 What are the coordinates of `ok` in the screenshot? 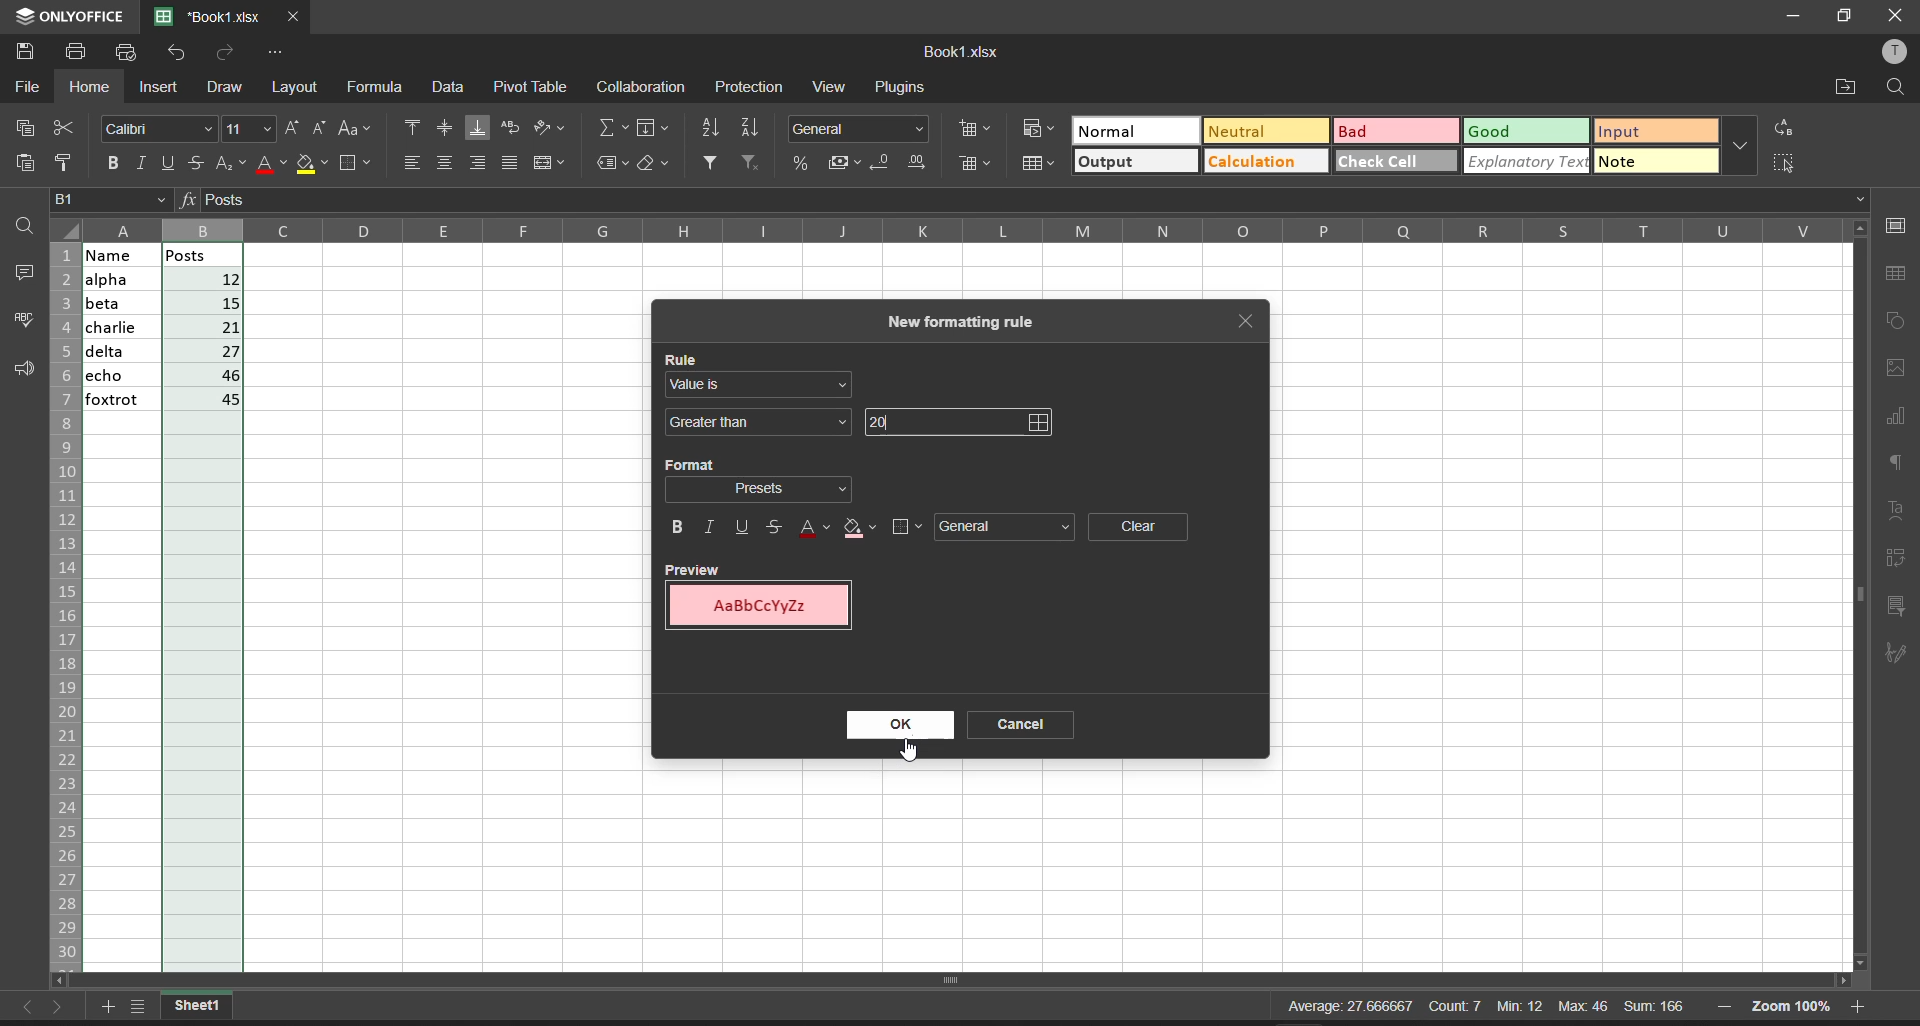 It's located at (890, 725).